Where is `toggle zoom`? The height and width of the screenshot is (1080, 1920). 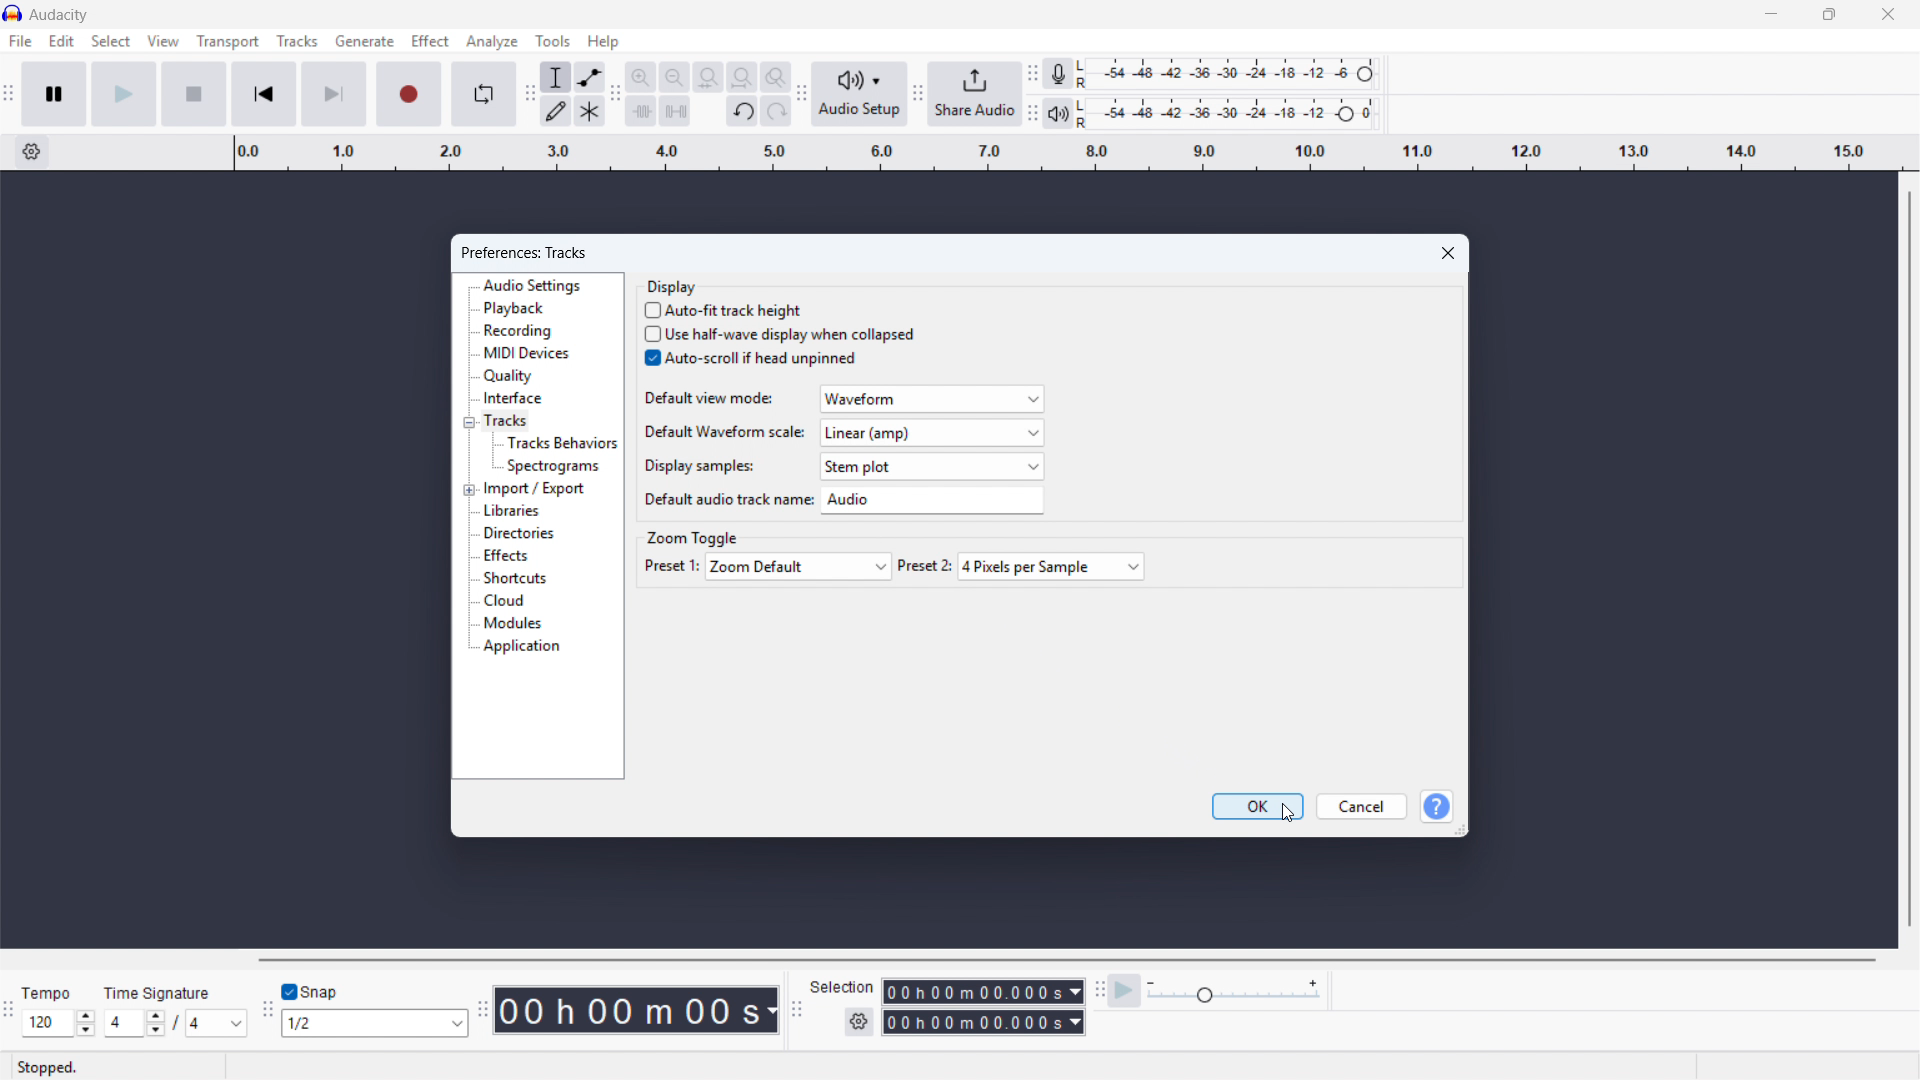 toggle zoom is located at coordinates (776, 77).